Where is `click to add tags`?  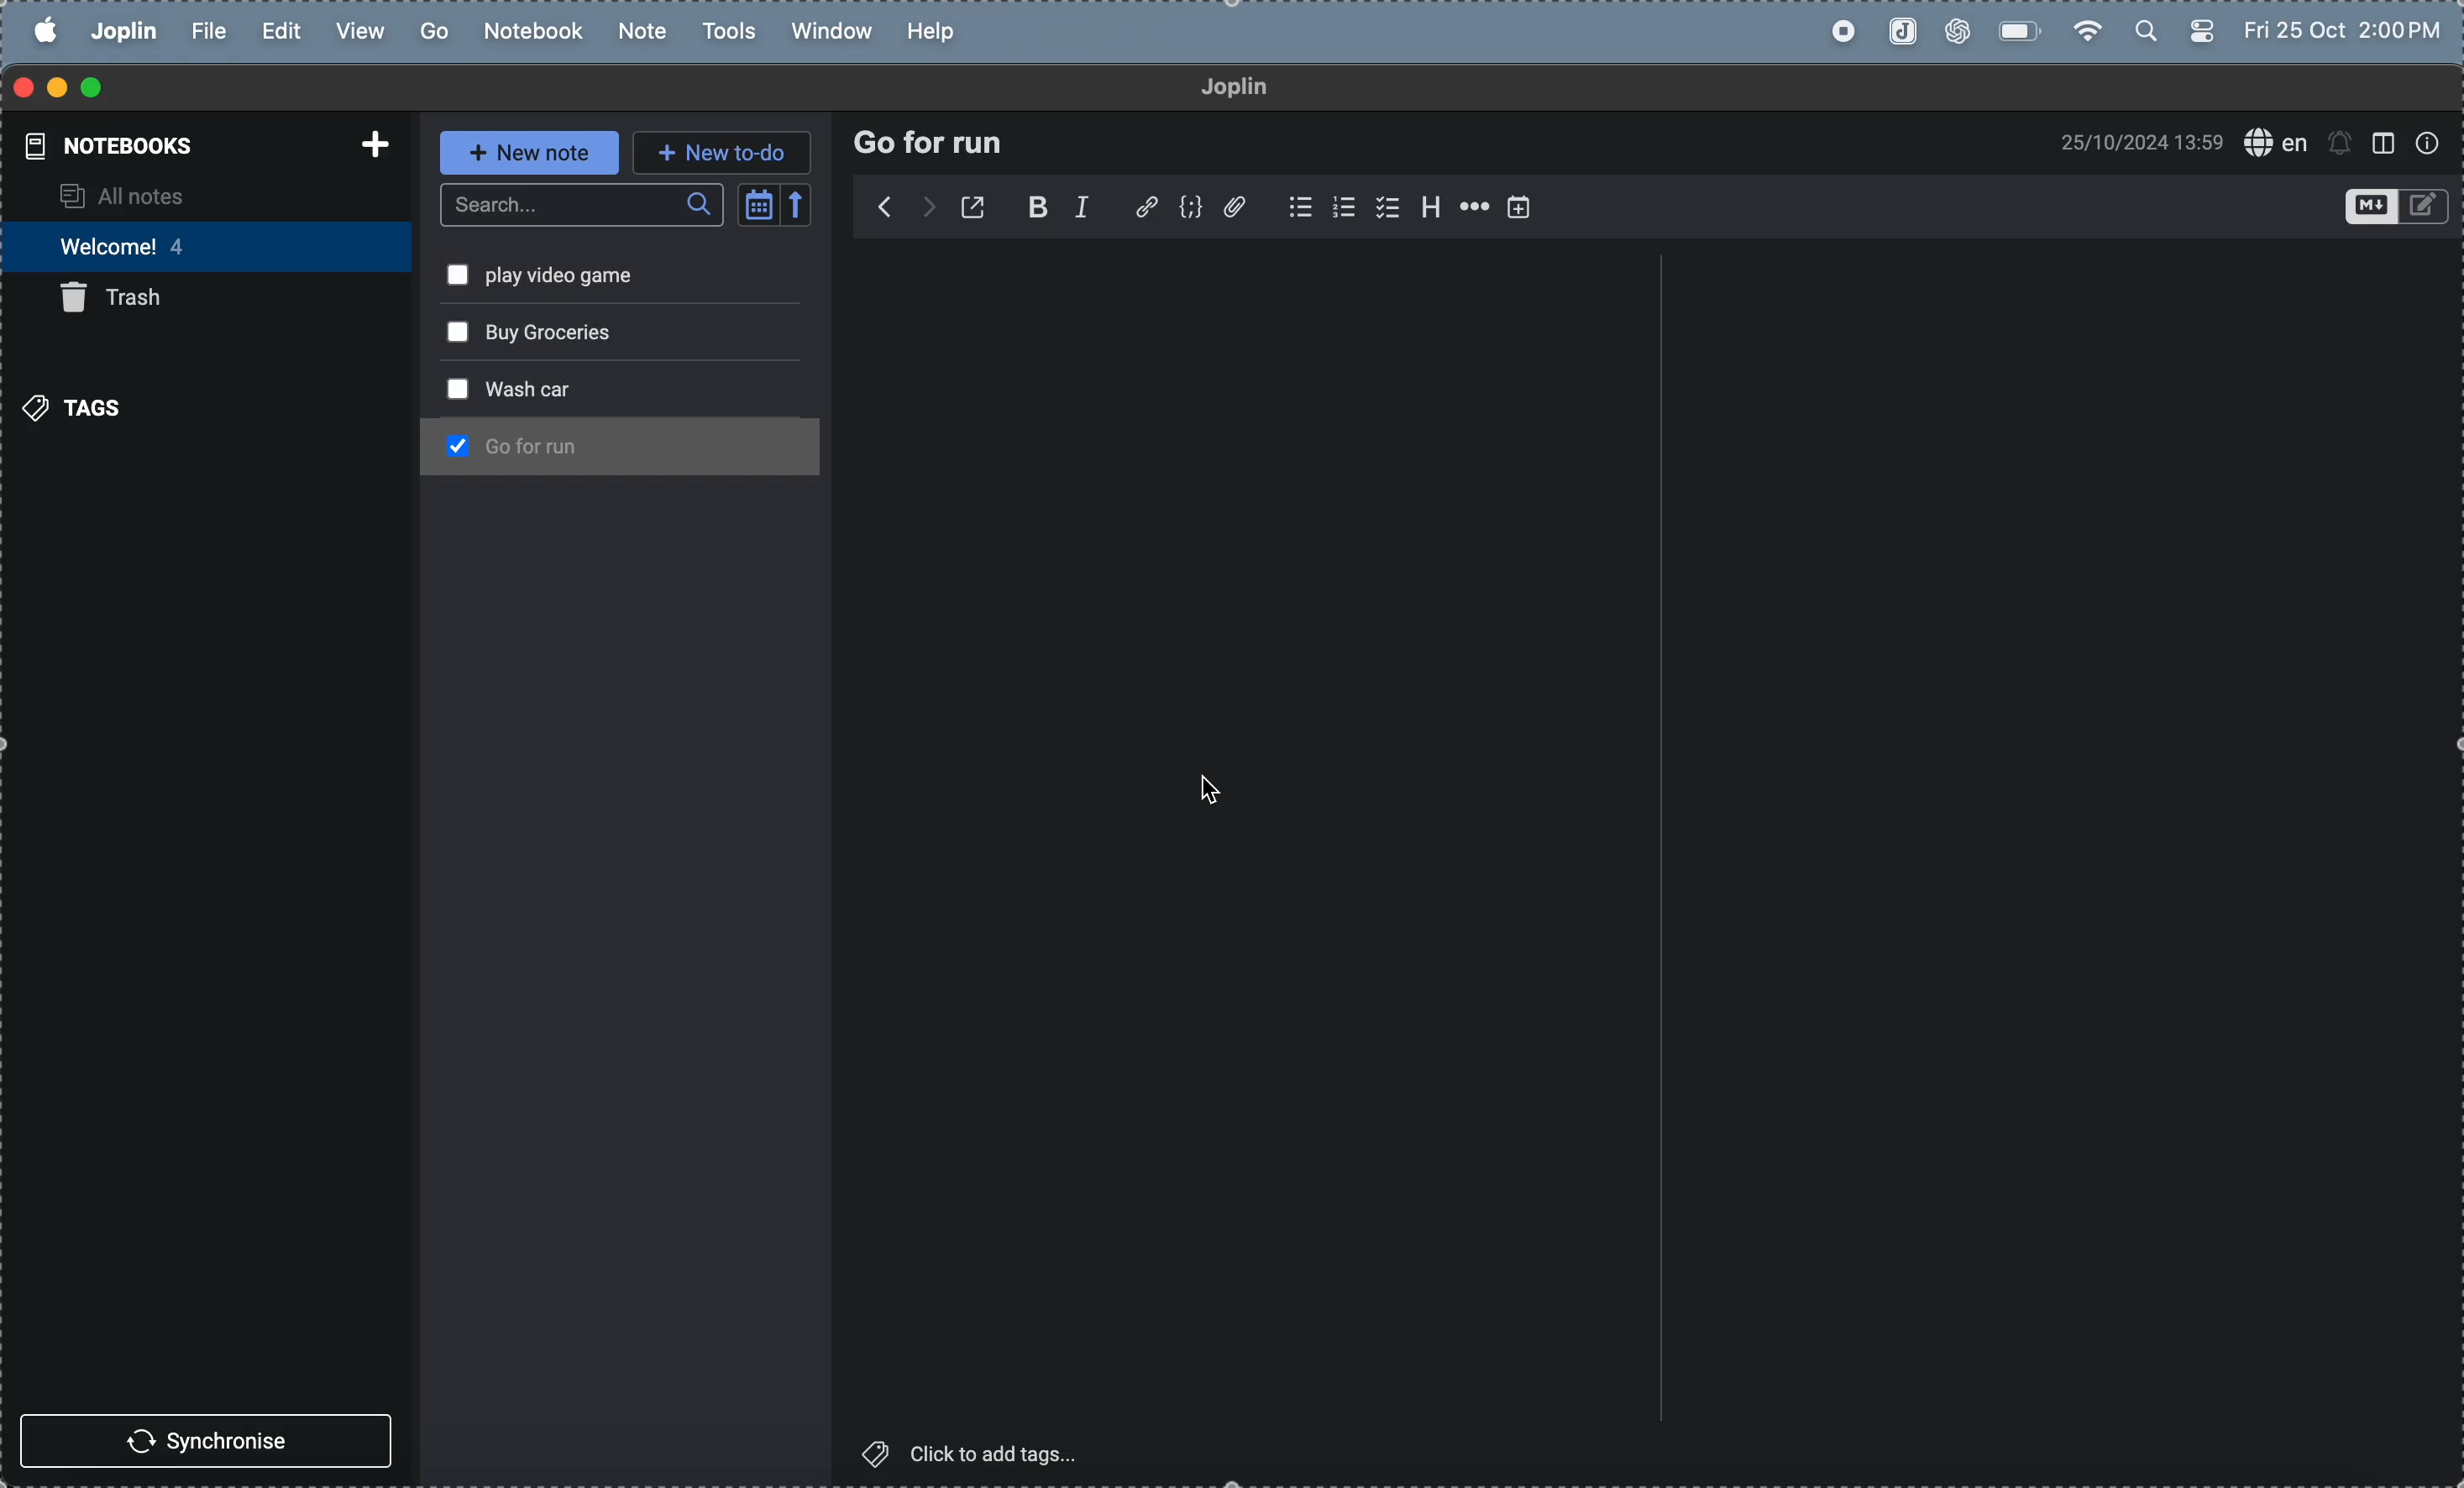 click to add tags is located at coordinates (995, 1460).